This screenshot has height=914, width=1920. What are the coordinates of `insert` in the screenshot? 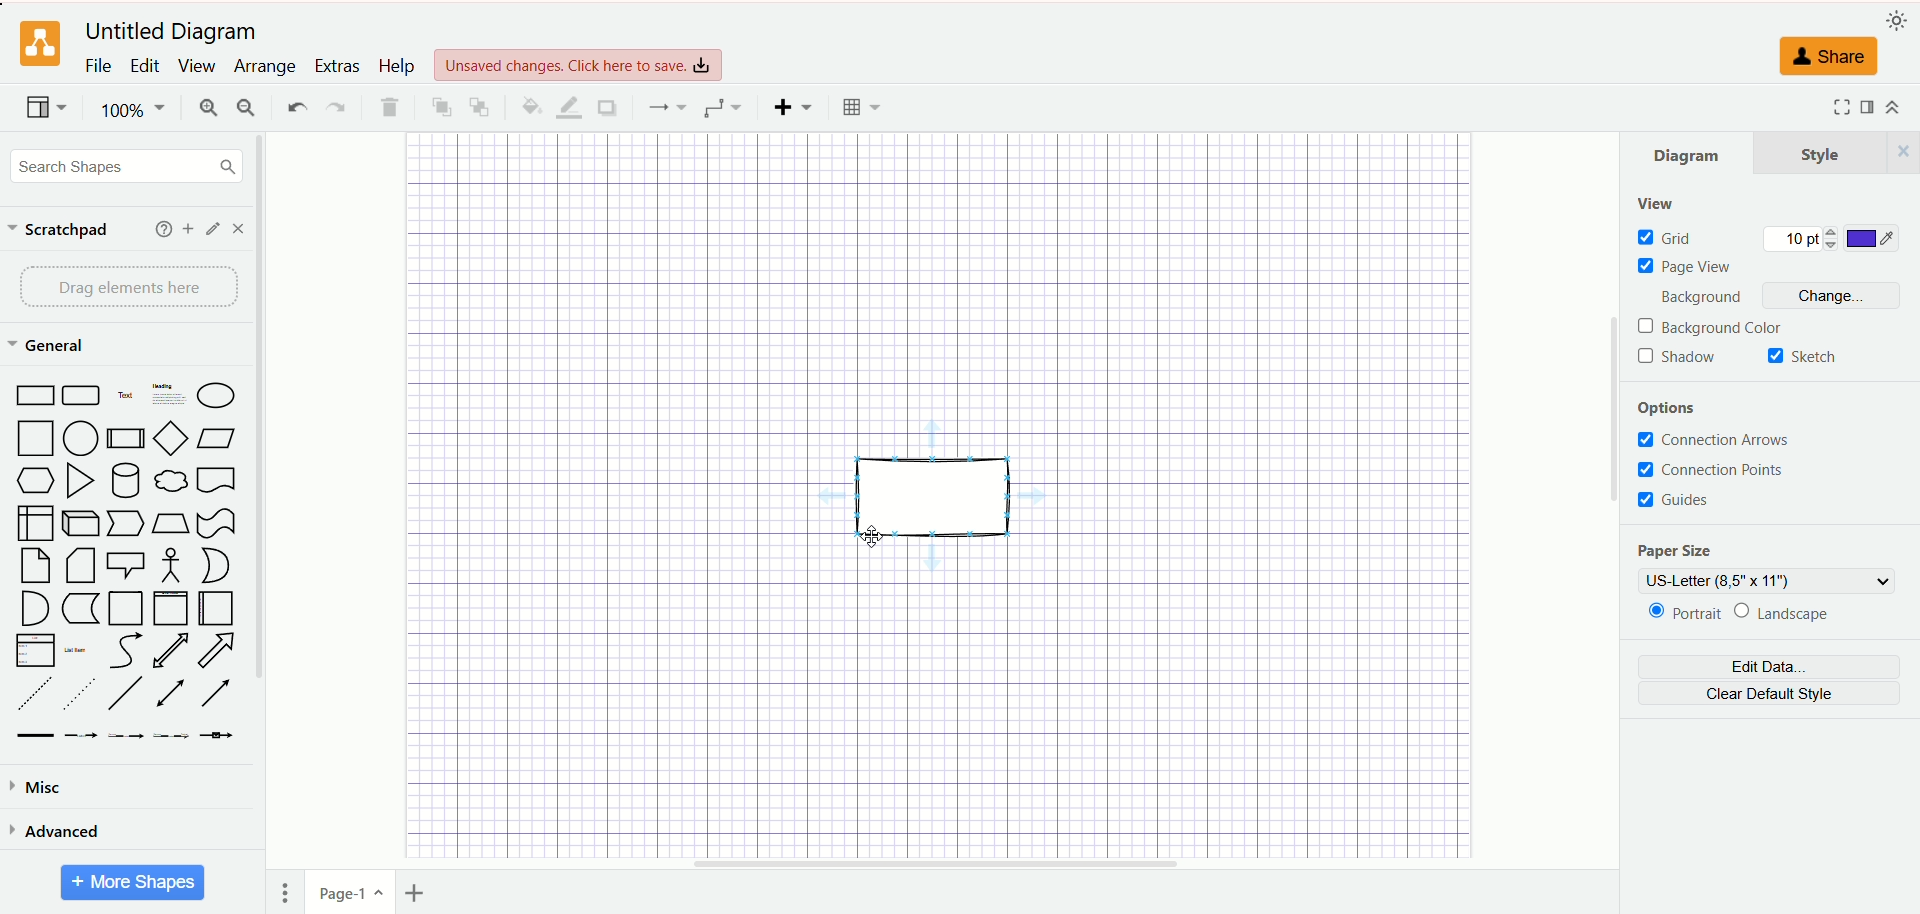 It's located at (789, 107).